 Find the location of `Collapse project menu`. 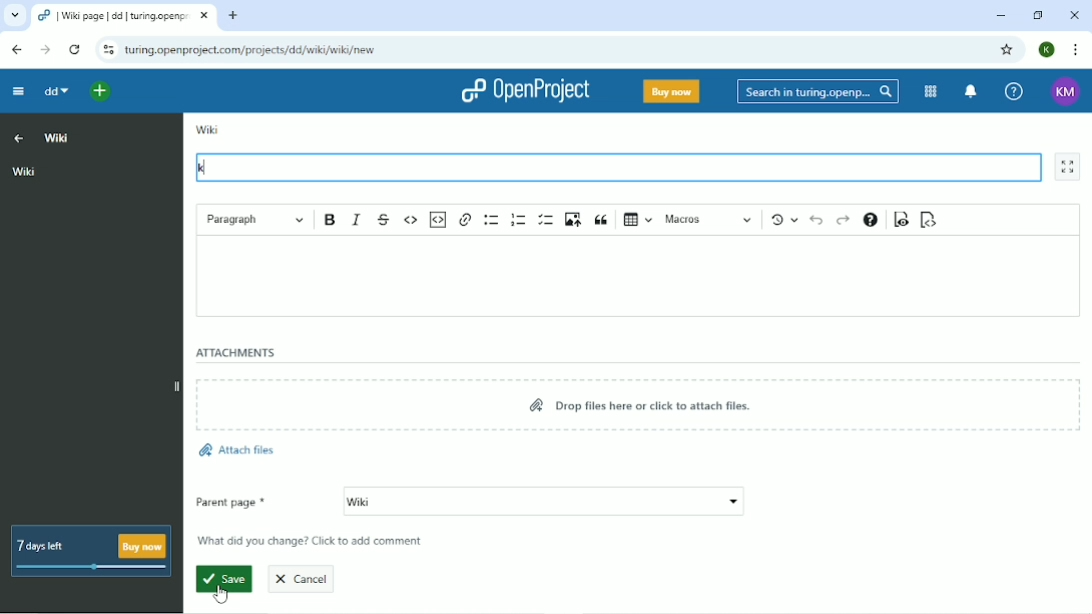

Collapse project menu is located at coordinates (17, 93).